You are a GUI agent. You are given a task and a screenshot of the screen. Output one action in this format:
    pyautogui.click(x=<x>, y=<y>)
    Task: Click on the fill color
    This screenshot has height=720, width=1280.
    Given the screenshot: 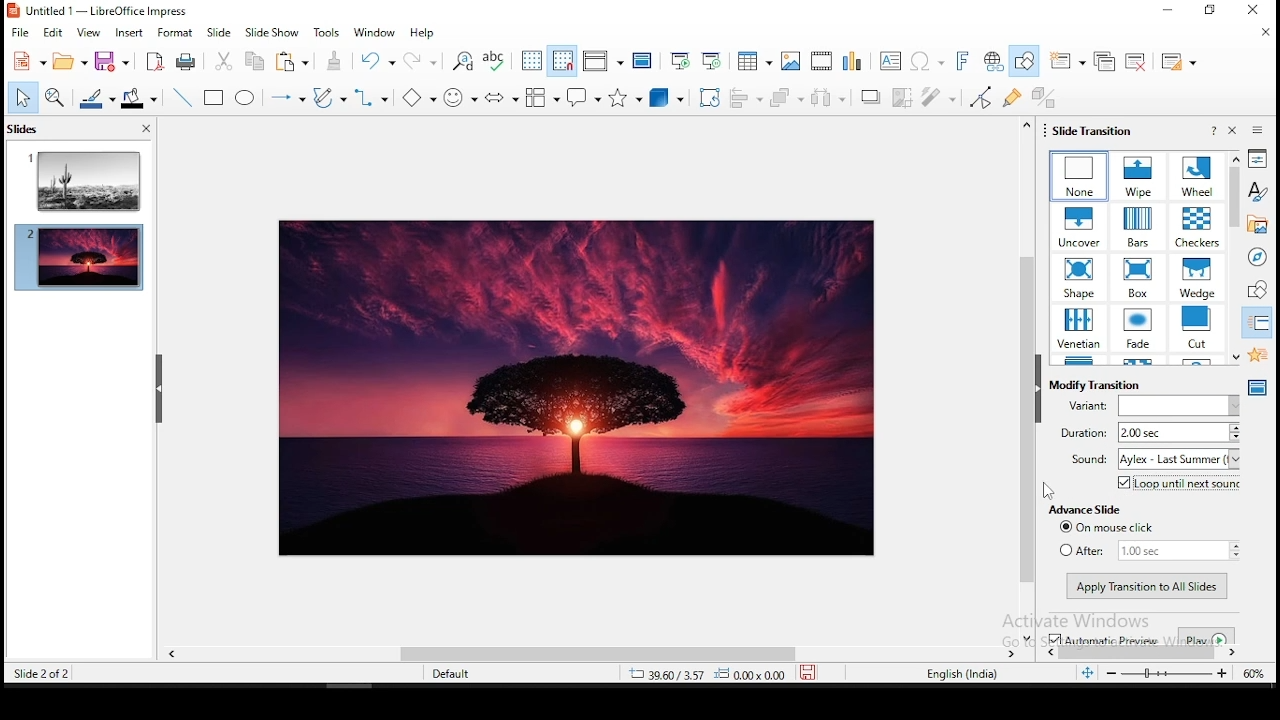 What is the action you would take?
    pyautogui.click(x=139, y=98)
    